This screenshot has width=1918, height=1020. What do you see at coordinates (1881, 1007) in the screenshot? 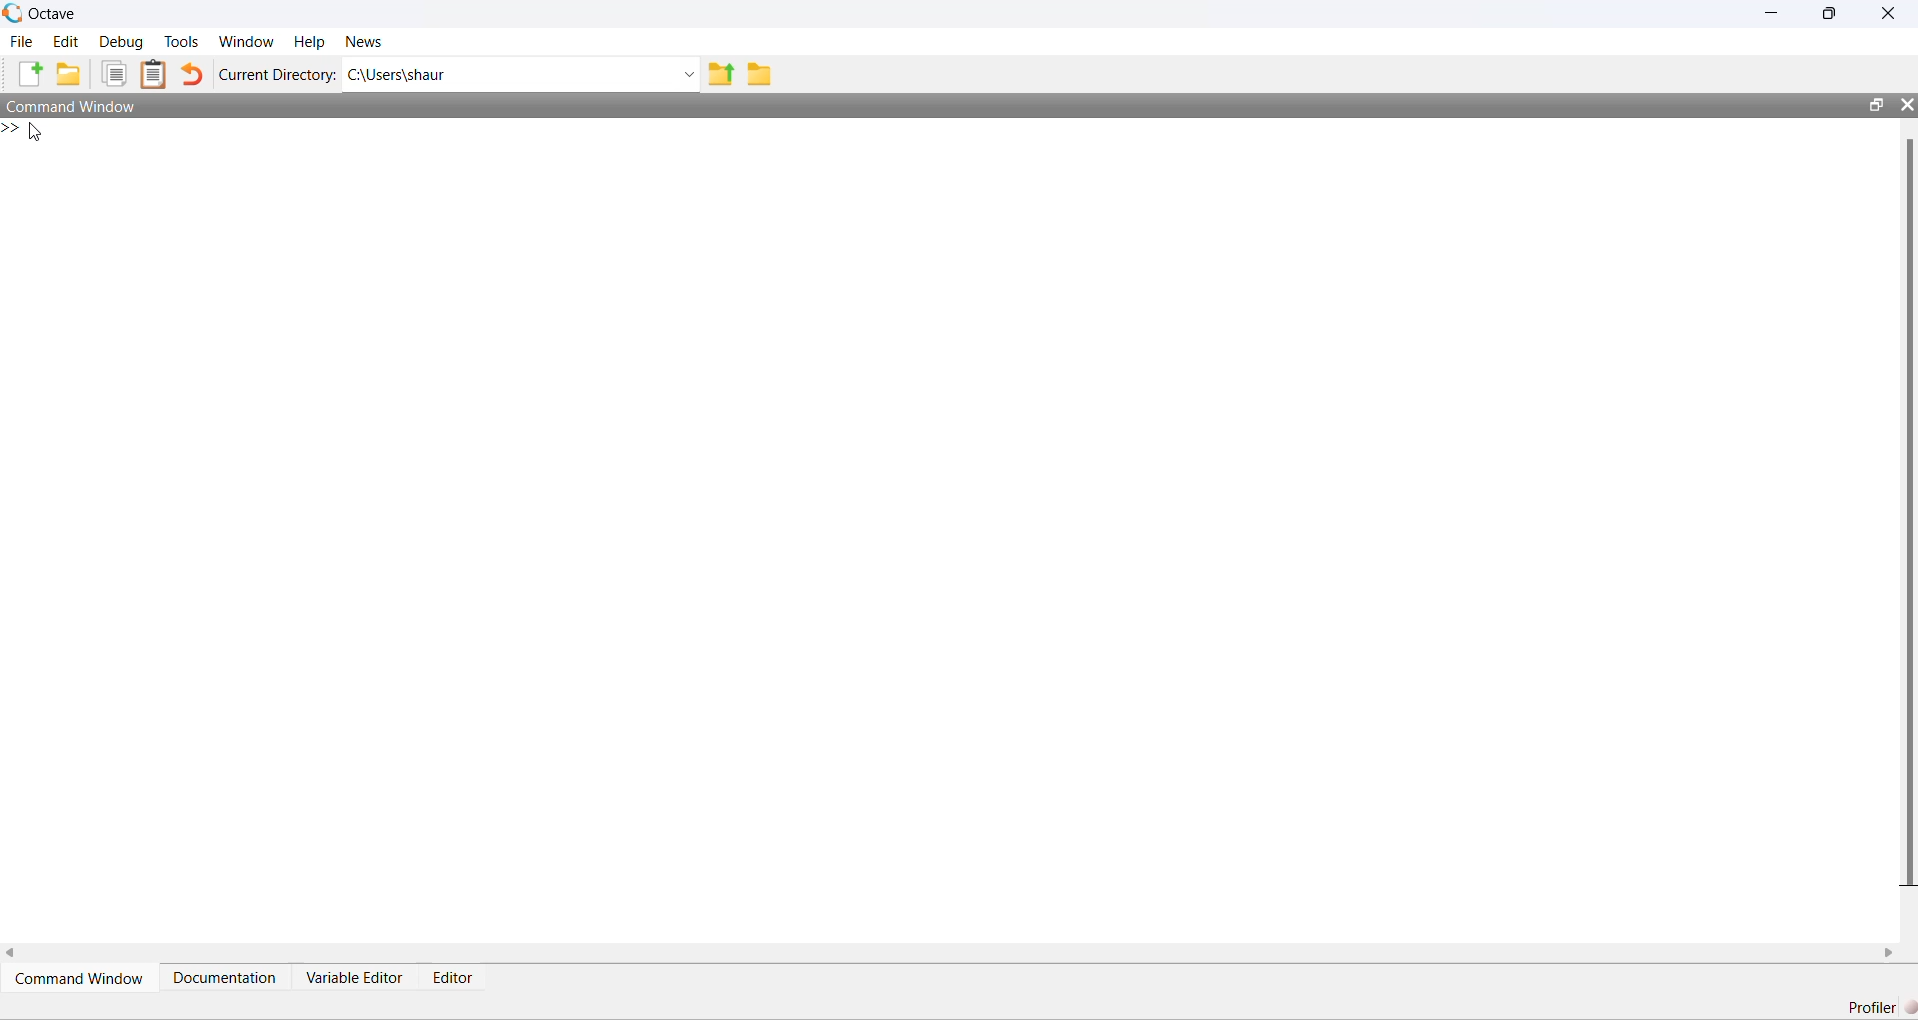
I see `Profiler` at bounding box center [1881, 1007].